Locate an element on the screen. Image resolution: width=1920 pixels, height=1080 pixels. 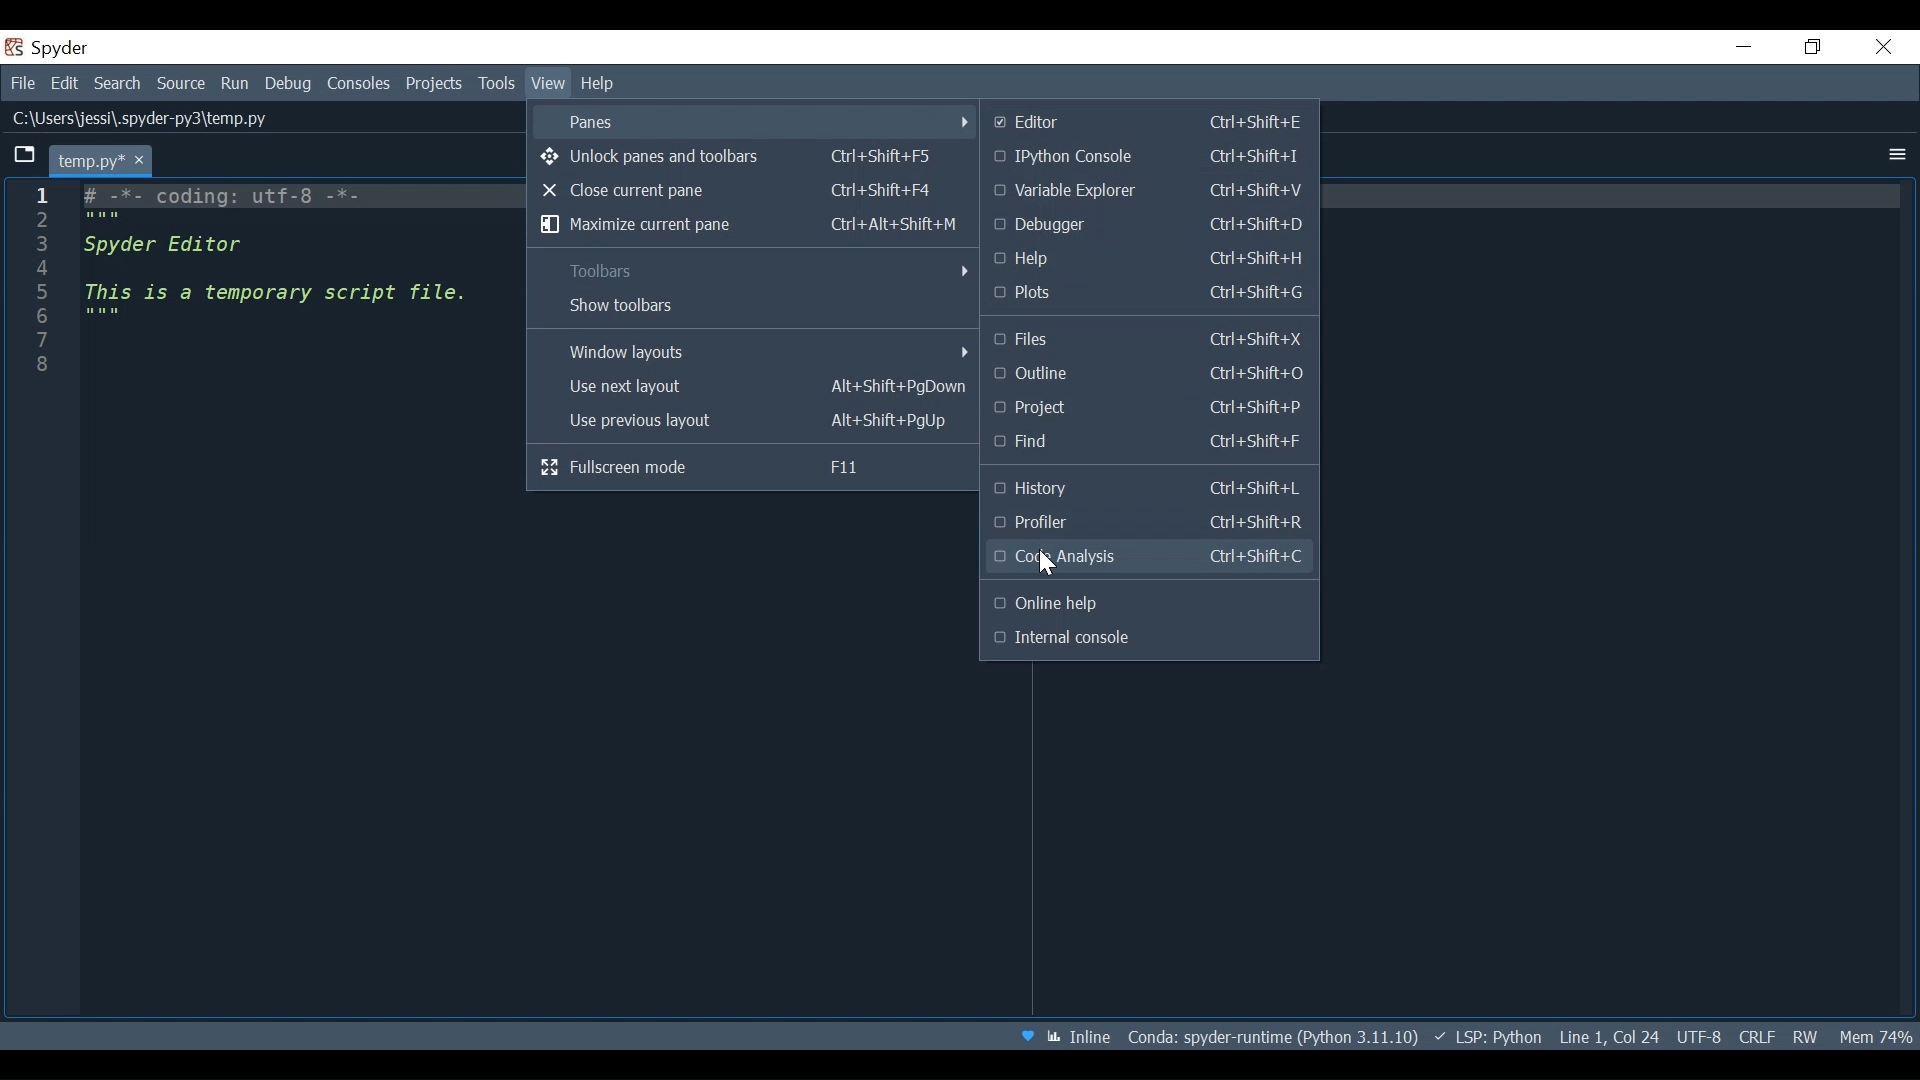
Outline is located at coordinates (1151, 373).